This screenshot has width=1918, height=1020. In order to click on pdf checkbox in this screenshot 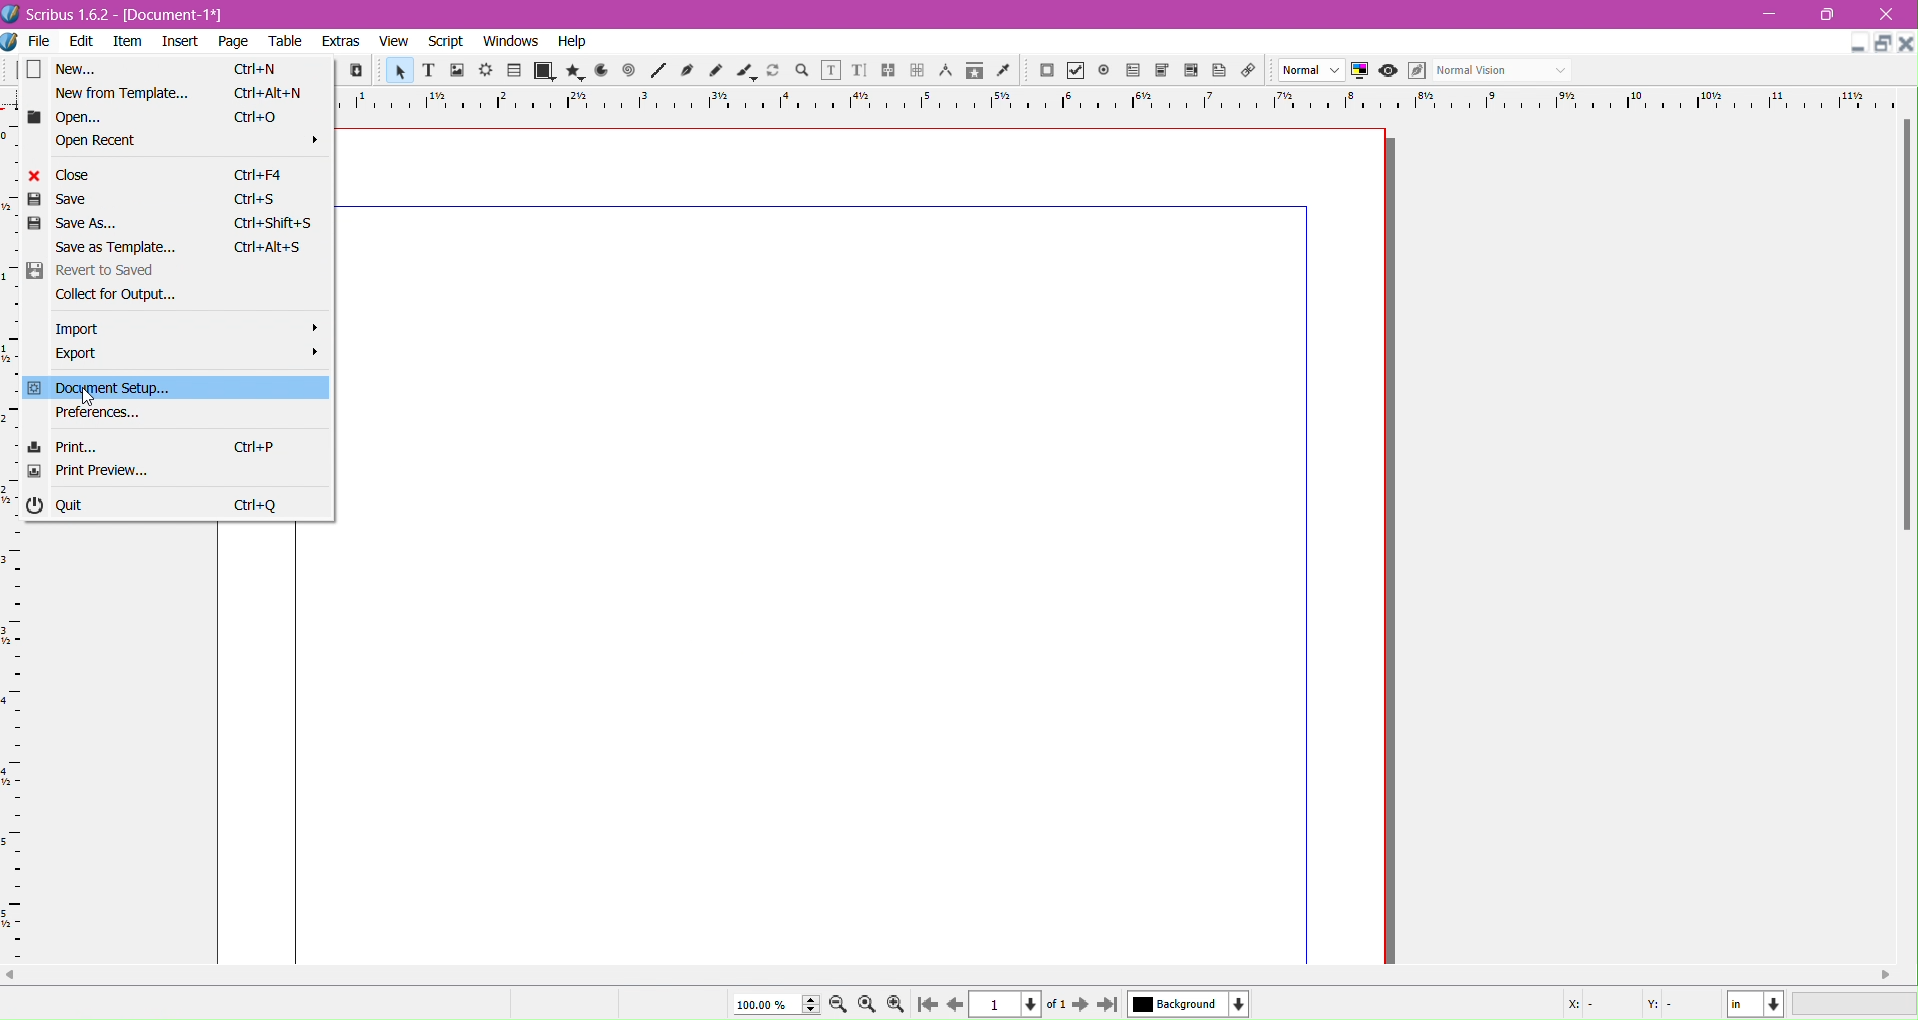, I will do `click(1075, 71)`.